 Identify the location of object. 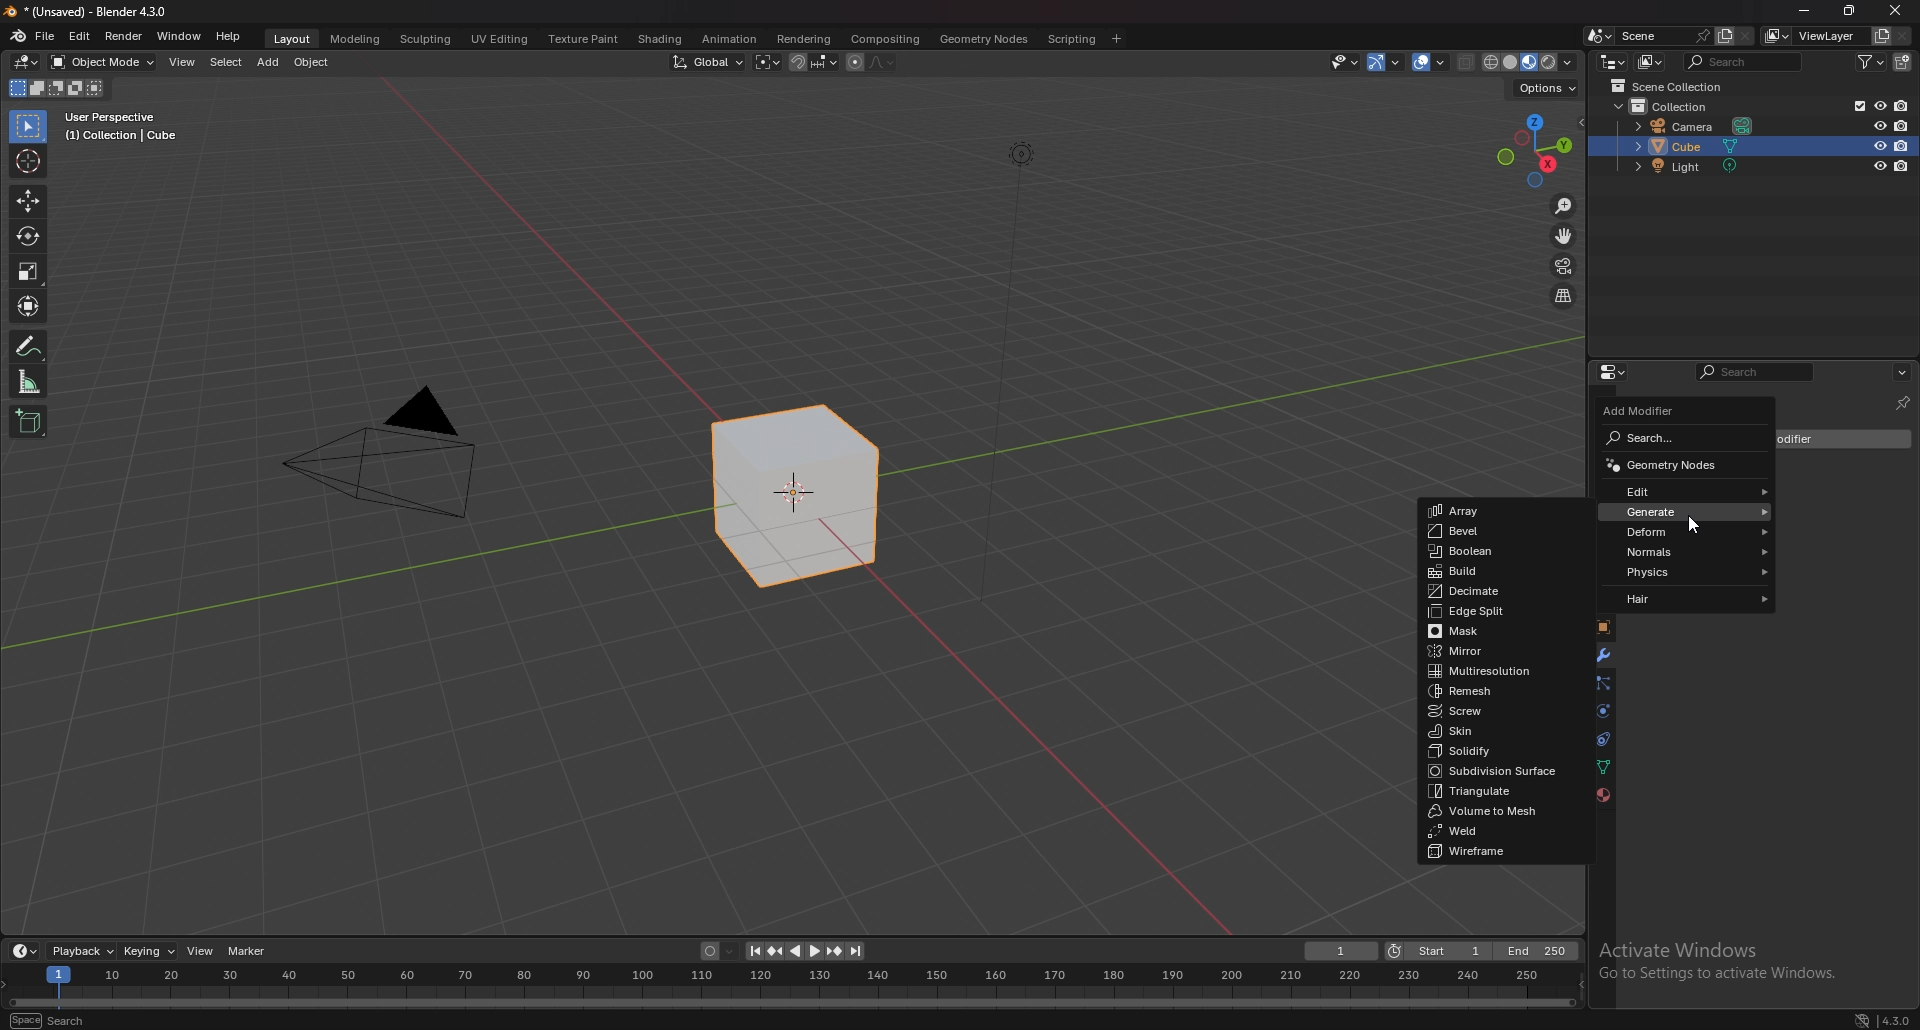
(312, 62).